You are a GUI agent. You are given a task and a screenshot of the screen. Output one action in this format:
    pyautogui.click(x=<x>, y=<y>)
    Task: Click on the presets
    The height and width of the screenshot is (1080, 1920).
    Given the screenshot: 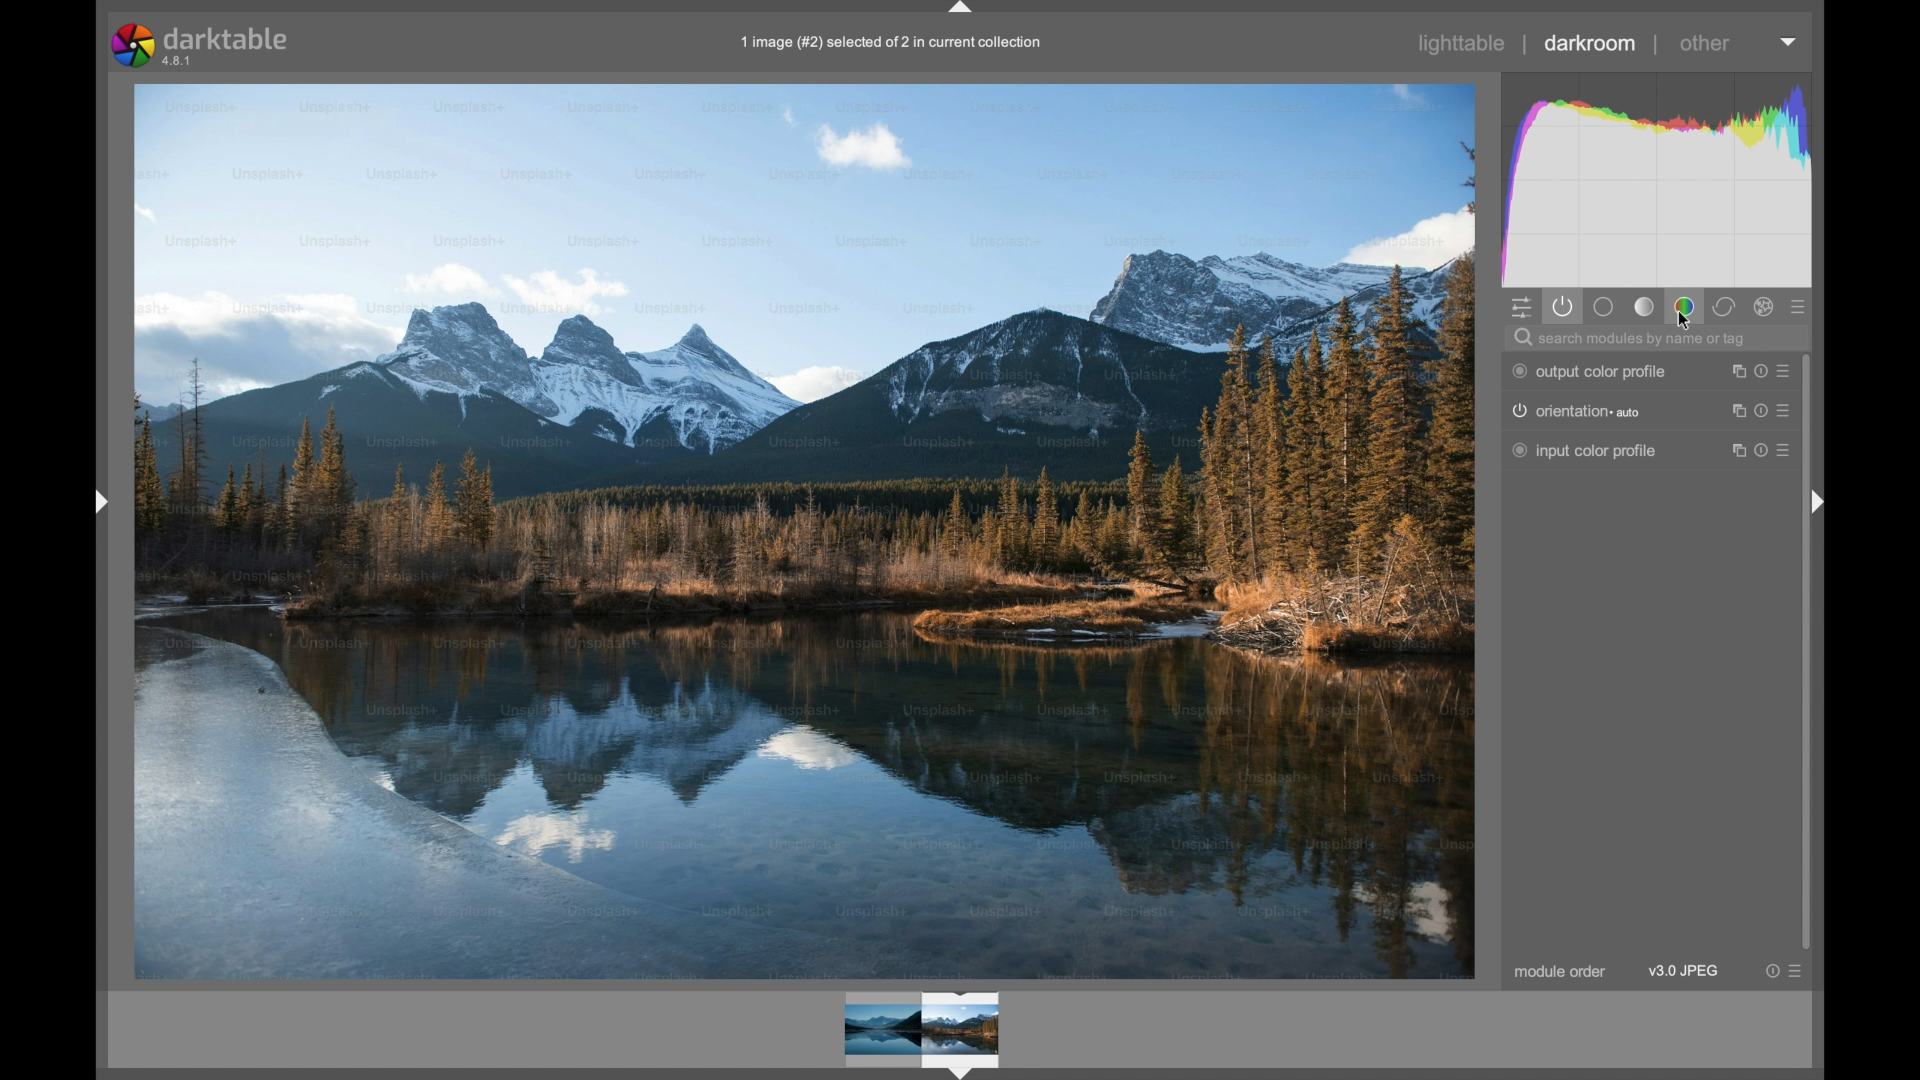 What is the action you would take?
    pyautogui.click(x=1800, y=307)
    